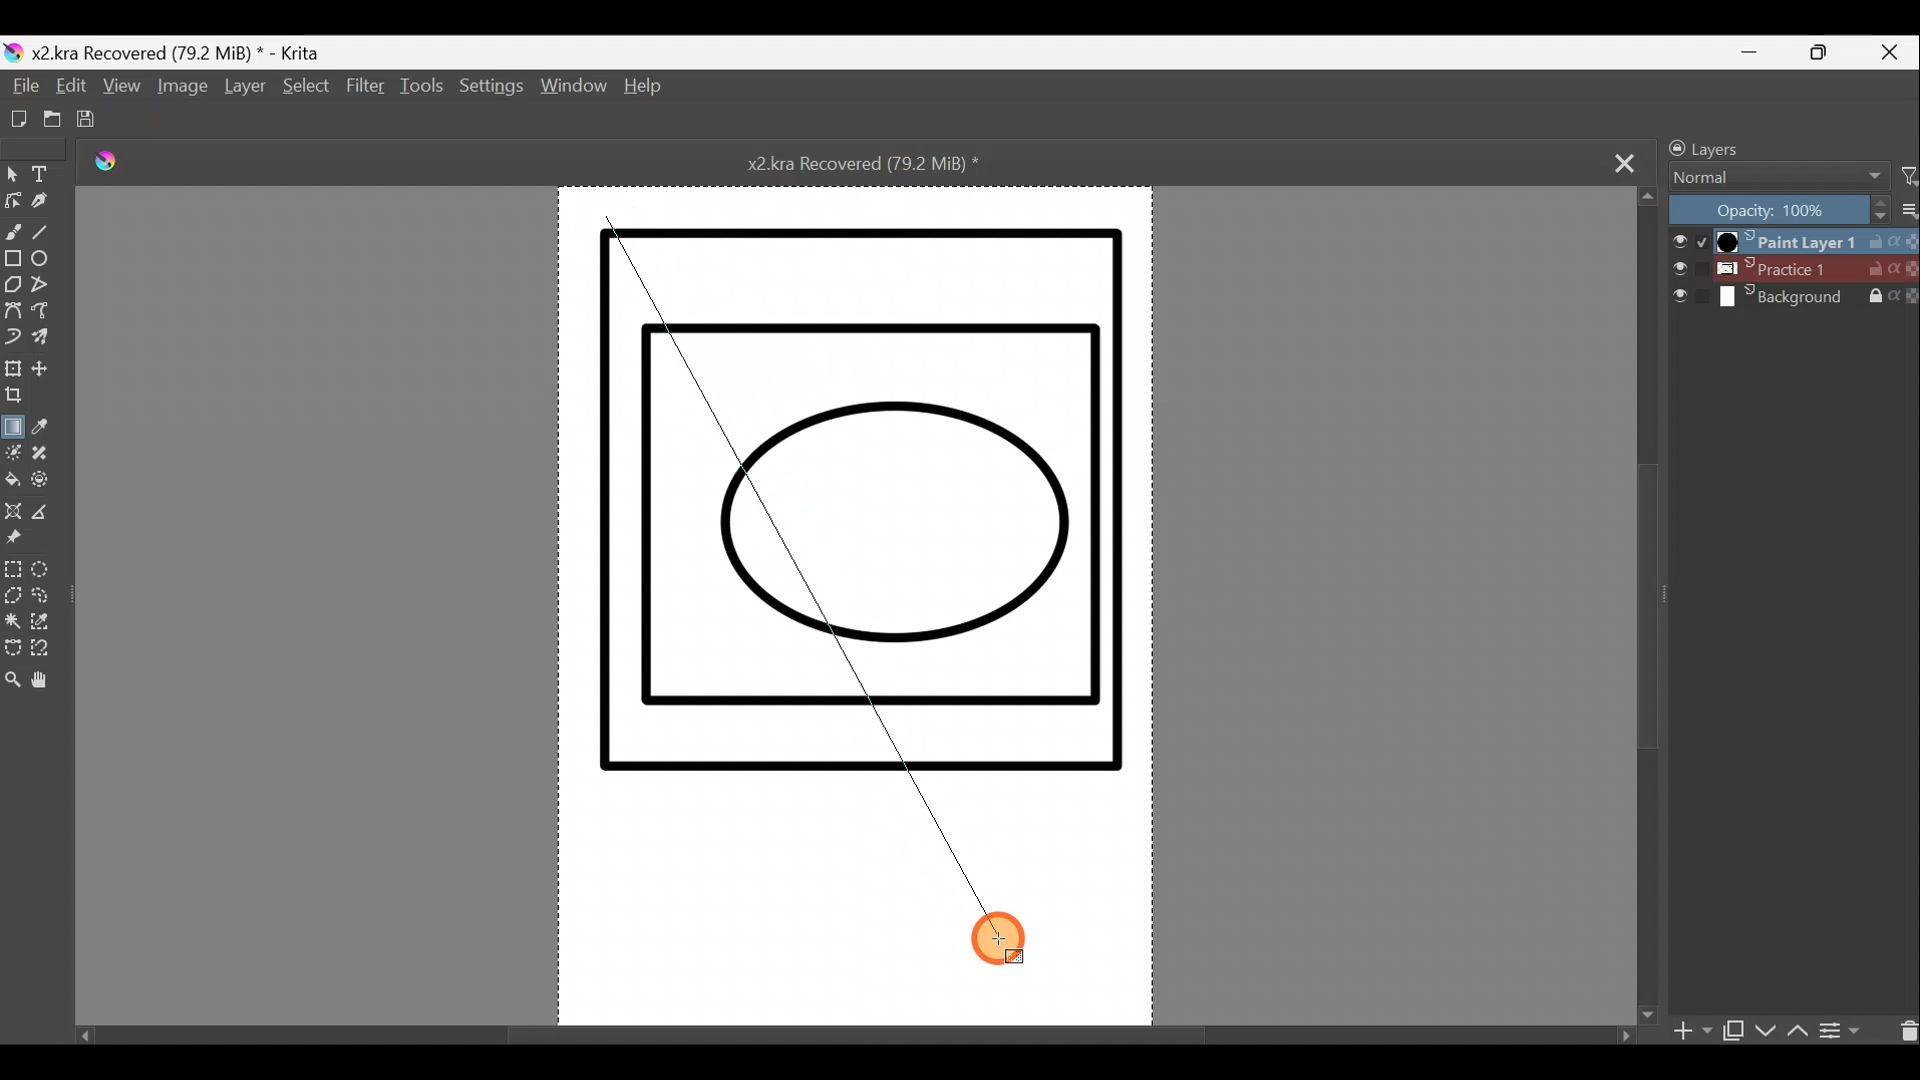 This screenshot has width=1920, height=1080. I want to click on Open existing document, so click(44, 120).